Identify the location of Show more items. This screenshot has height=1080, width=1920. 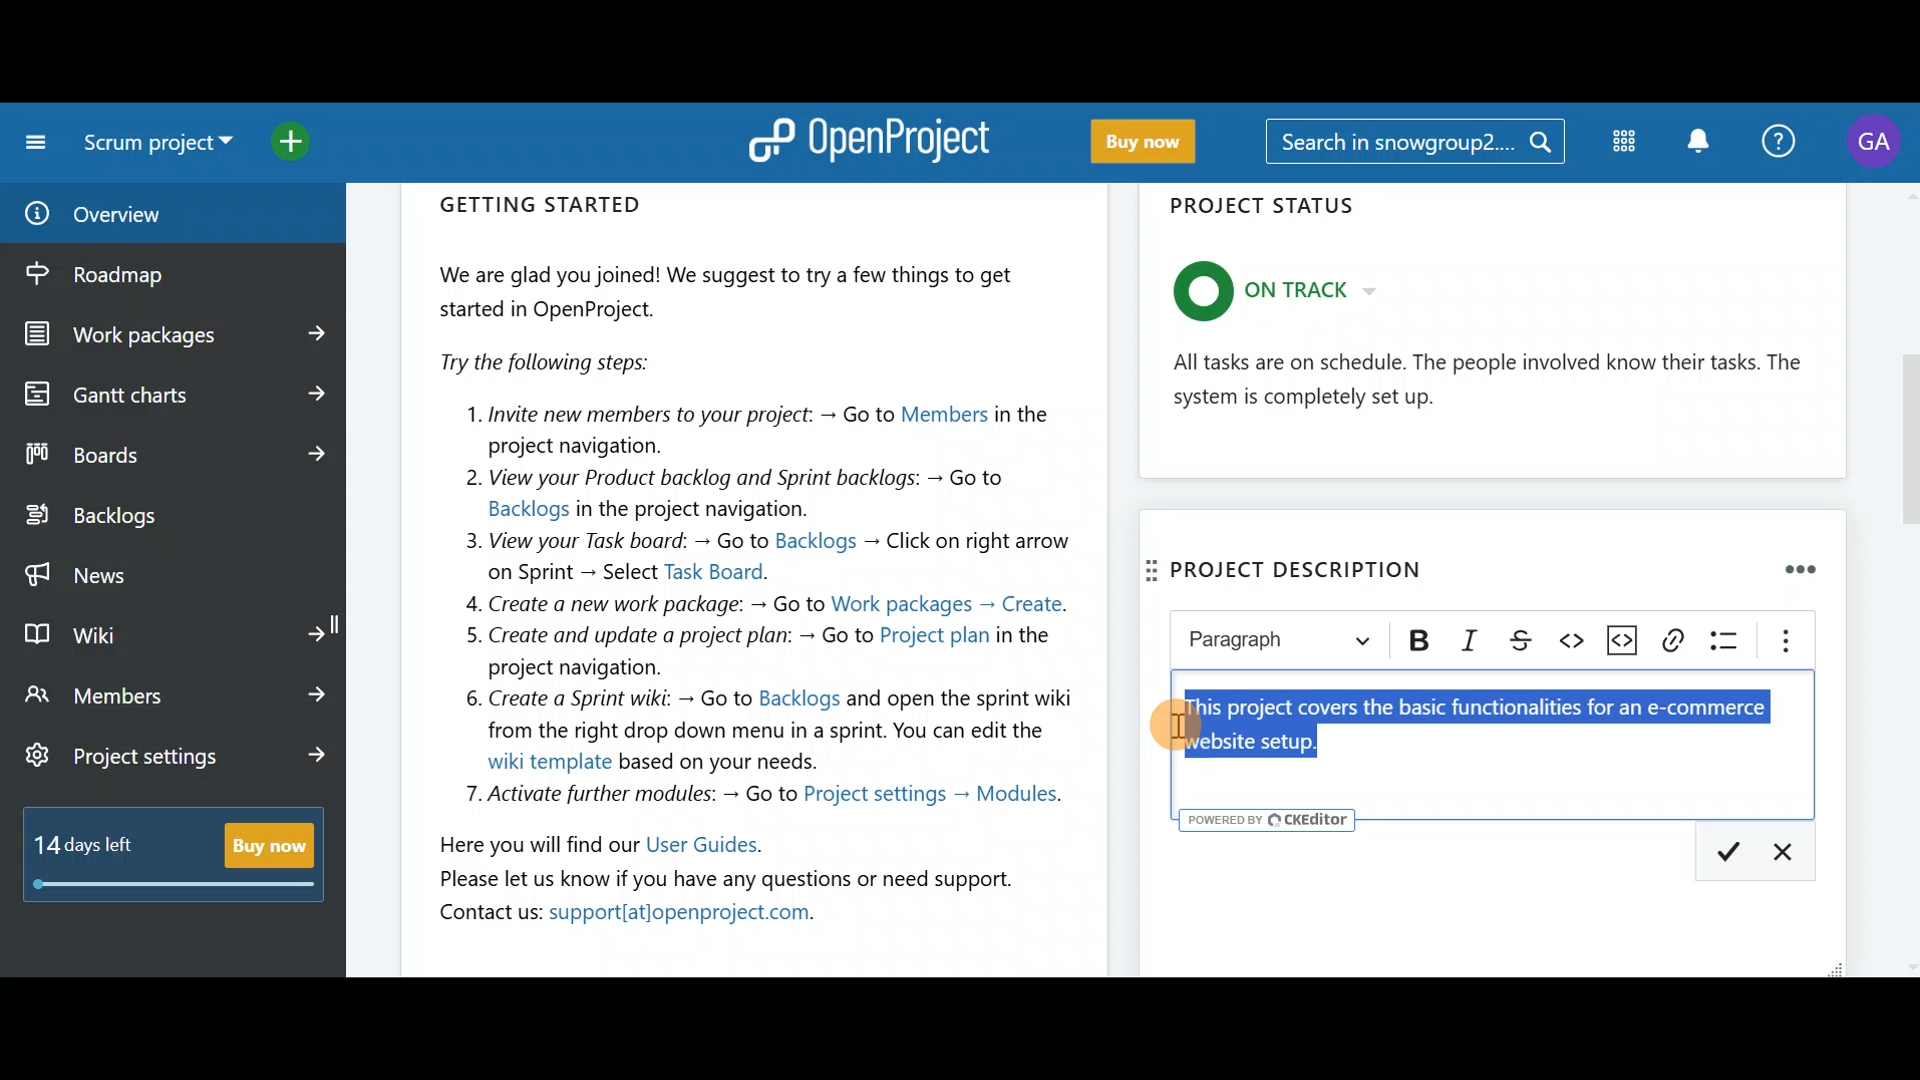
(1782, 641).